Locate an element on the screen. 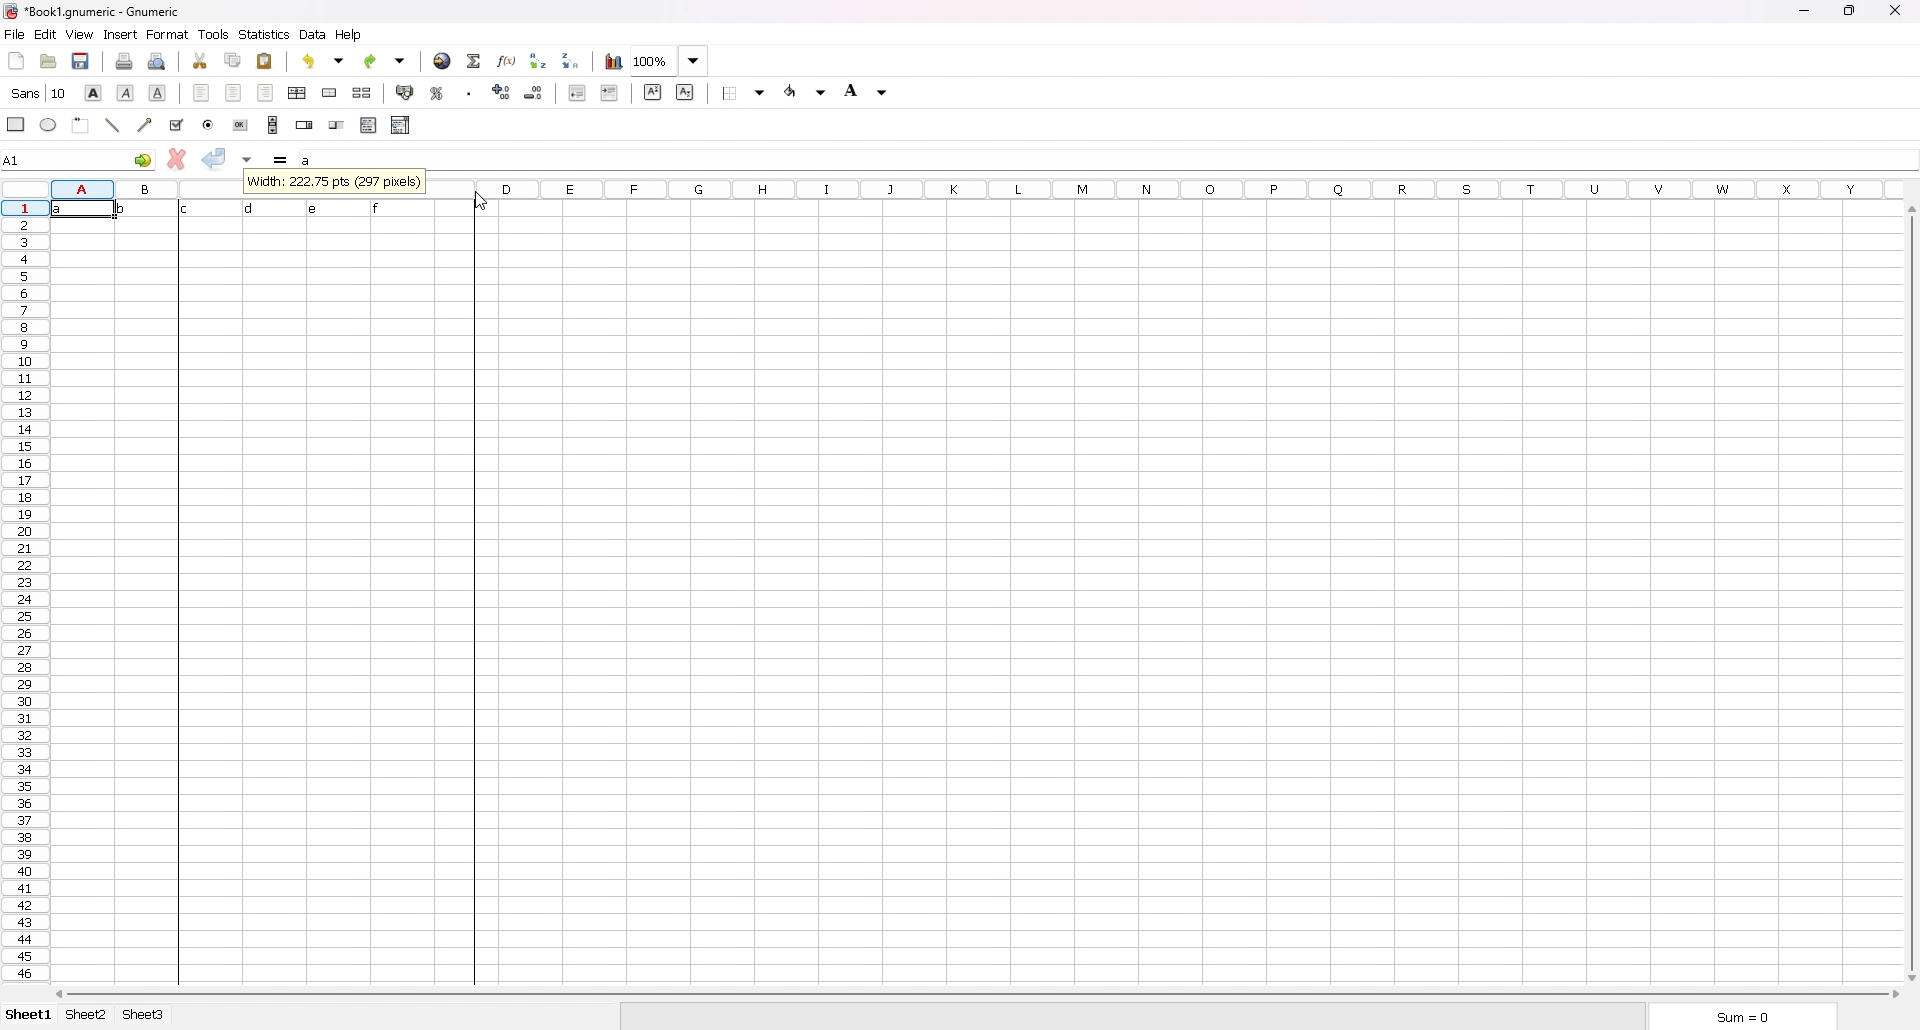 Image resolution: width=1920 pixels, height=1030 pixels. zoom is located at coordinates (670, 61).